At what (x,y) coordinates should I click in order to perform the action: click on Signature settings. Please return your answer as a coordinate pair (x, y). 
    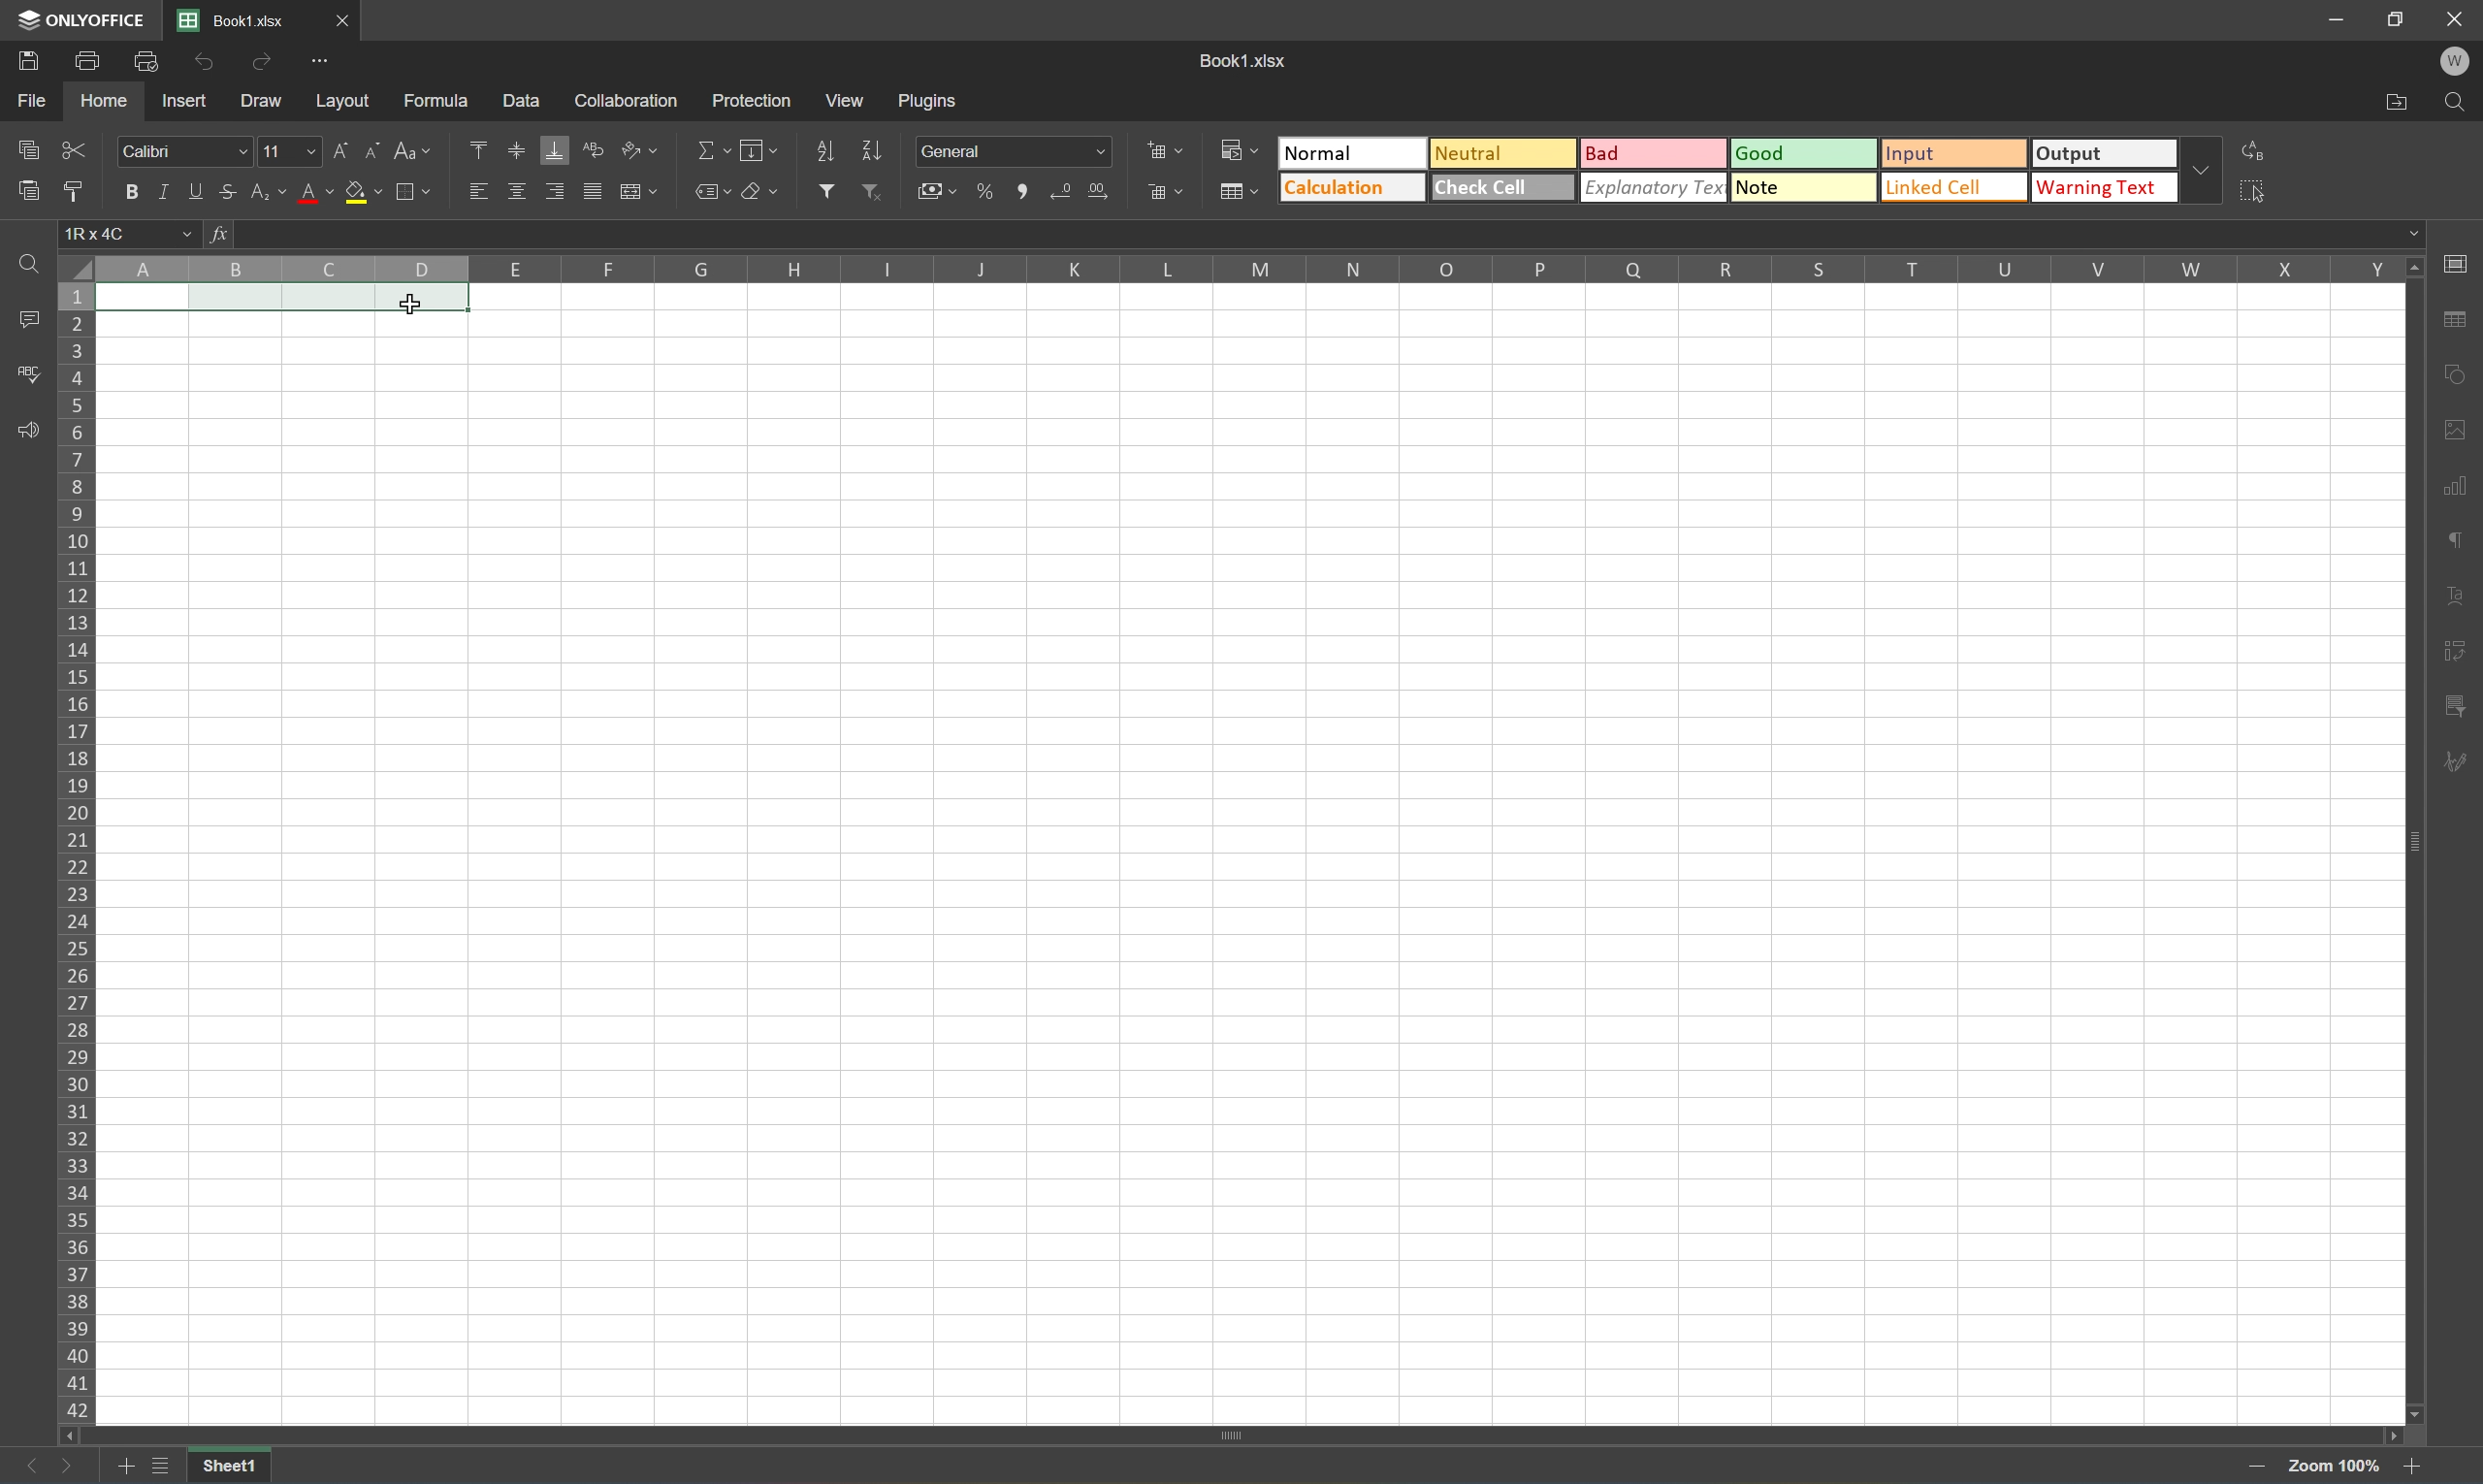
    Looking at the image, I should click on (2455, 770).